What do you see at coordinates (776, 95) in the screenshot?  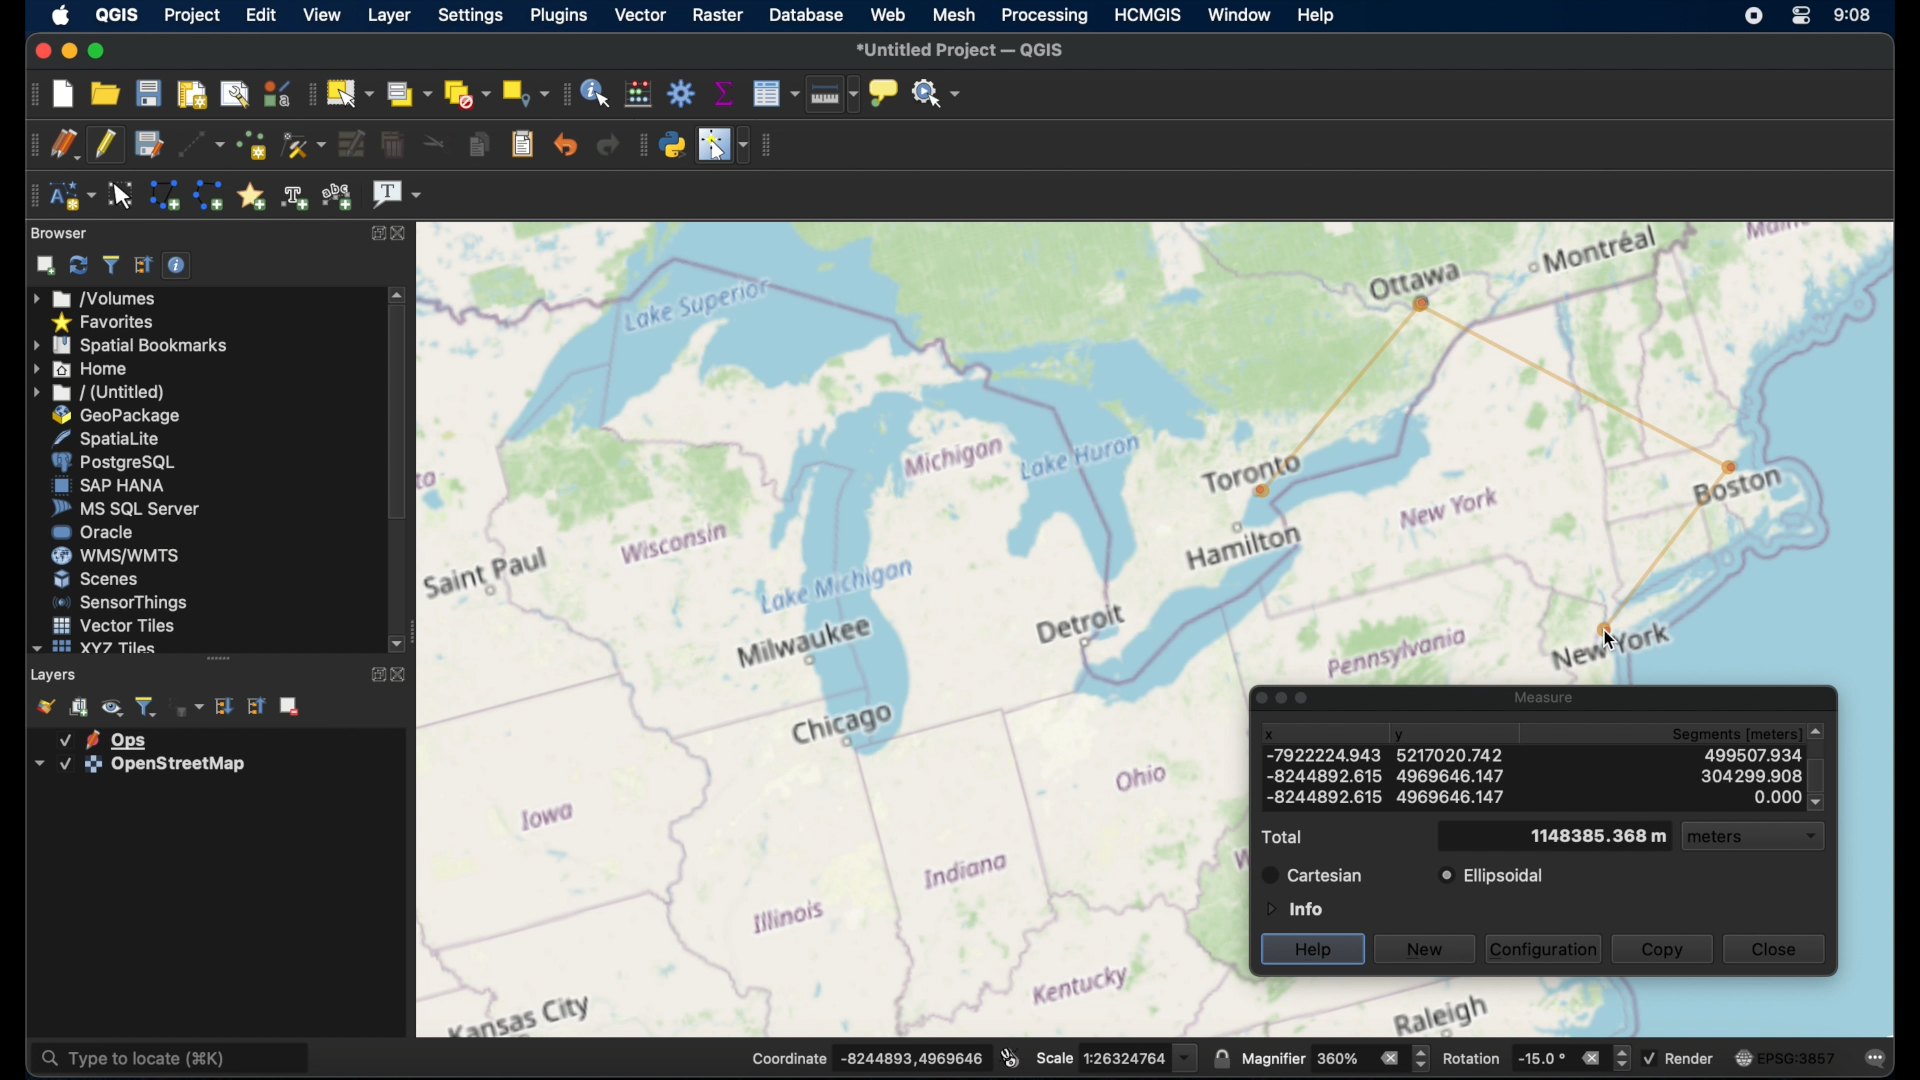 I see `open attribute table` at bounding box center [776, 95].